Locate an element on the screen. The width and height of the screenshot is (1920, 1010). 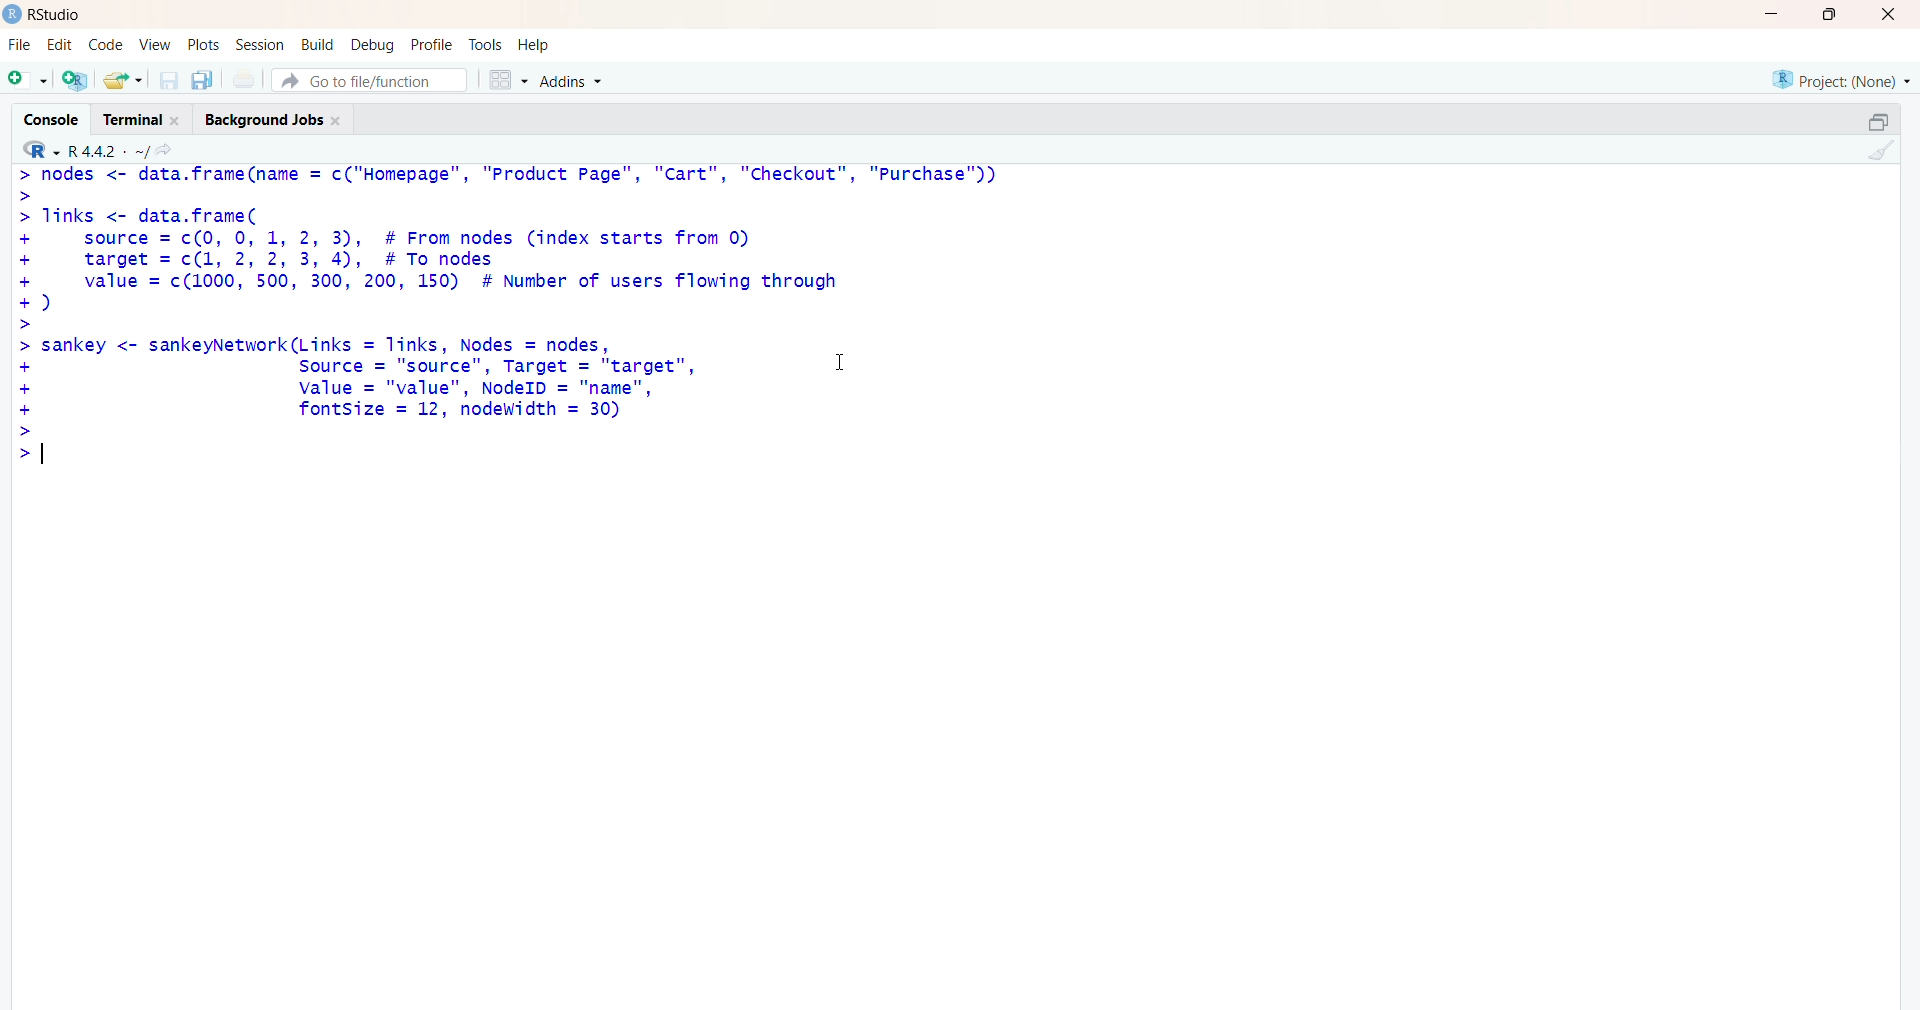
go to file function is located at coordinates (370, 80).